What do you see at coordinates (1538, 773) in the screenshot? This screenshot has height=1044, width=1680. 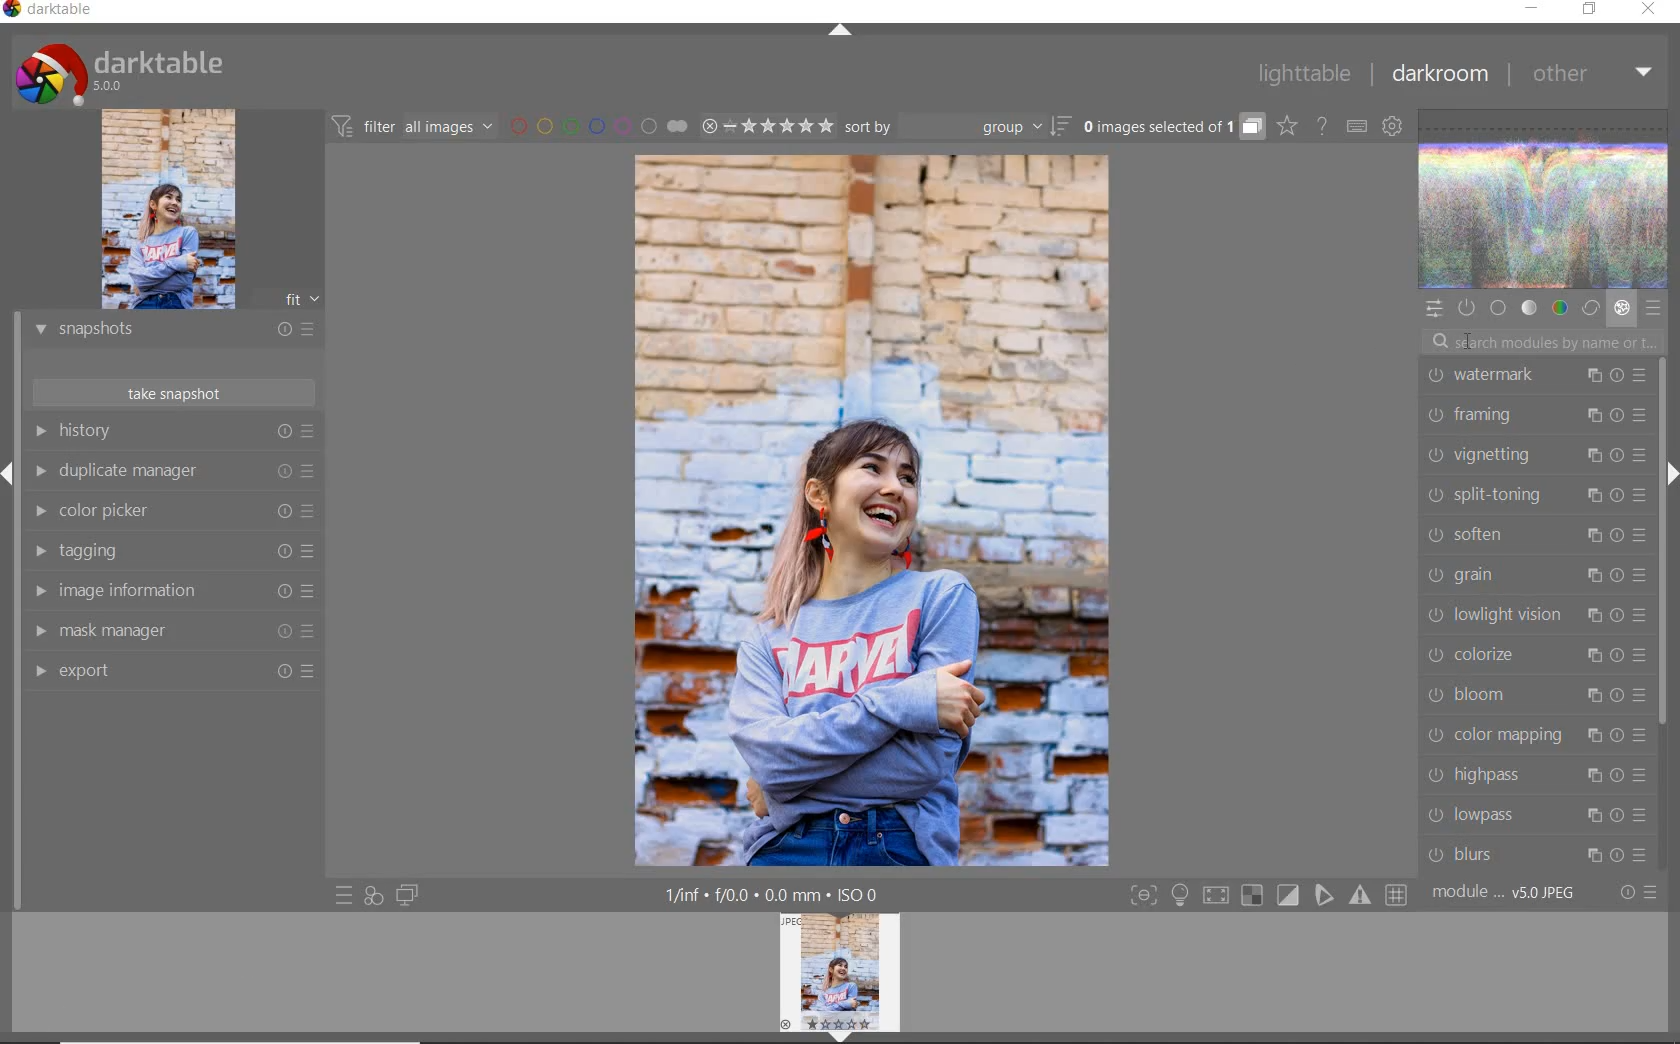 I see `highpass` at bounding box center [1538, 773].